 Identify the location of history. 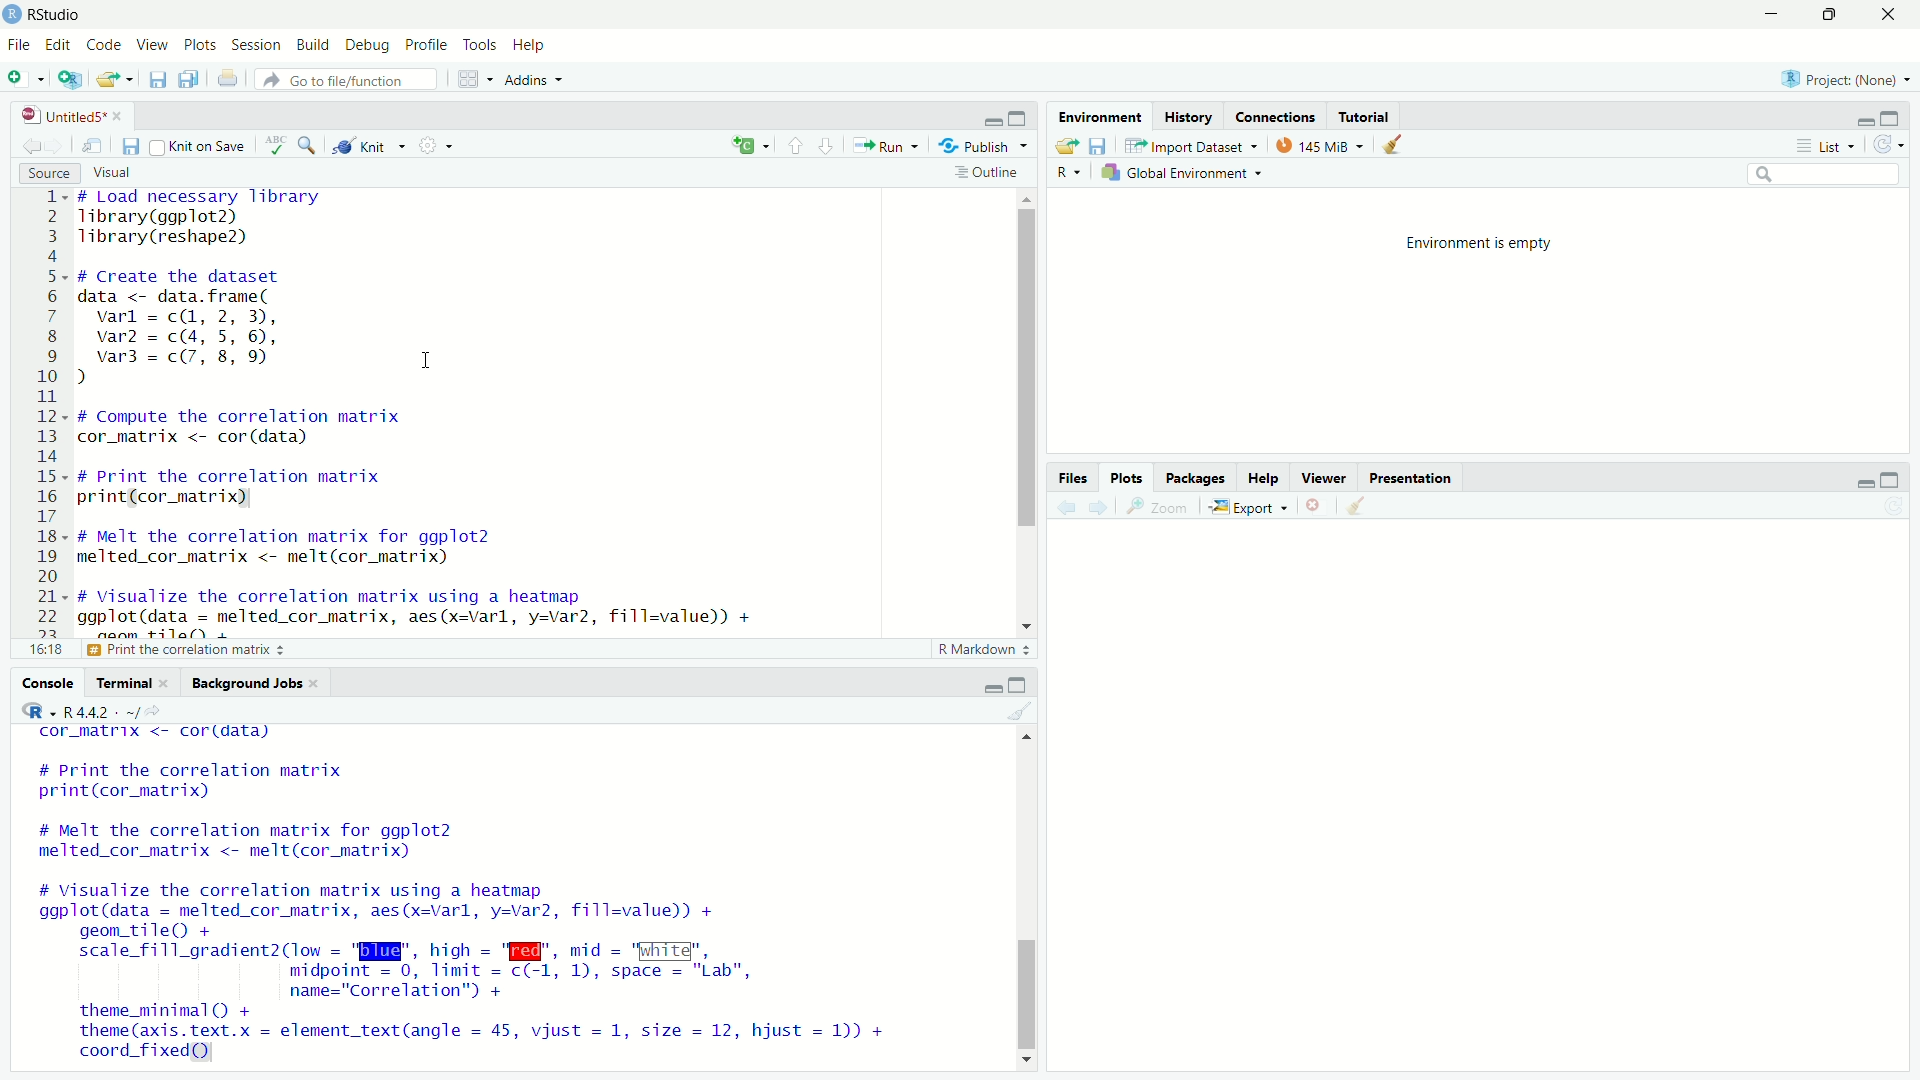
(1191, 116).